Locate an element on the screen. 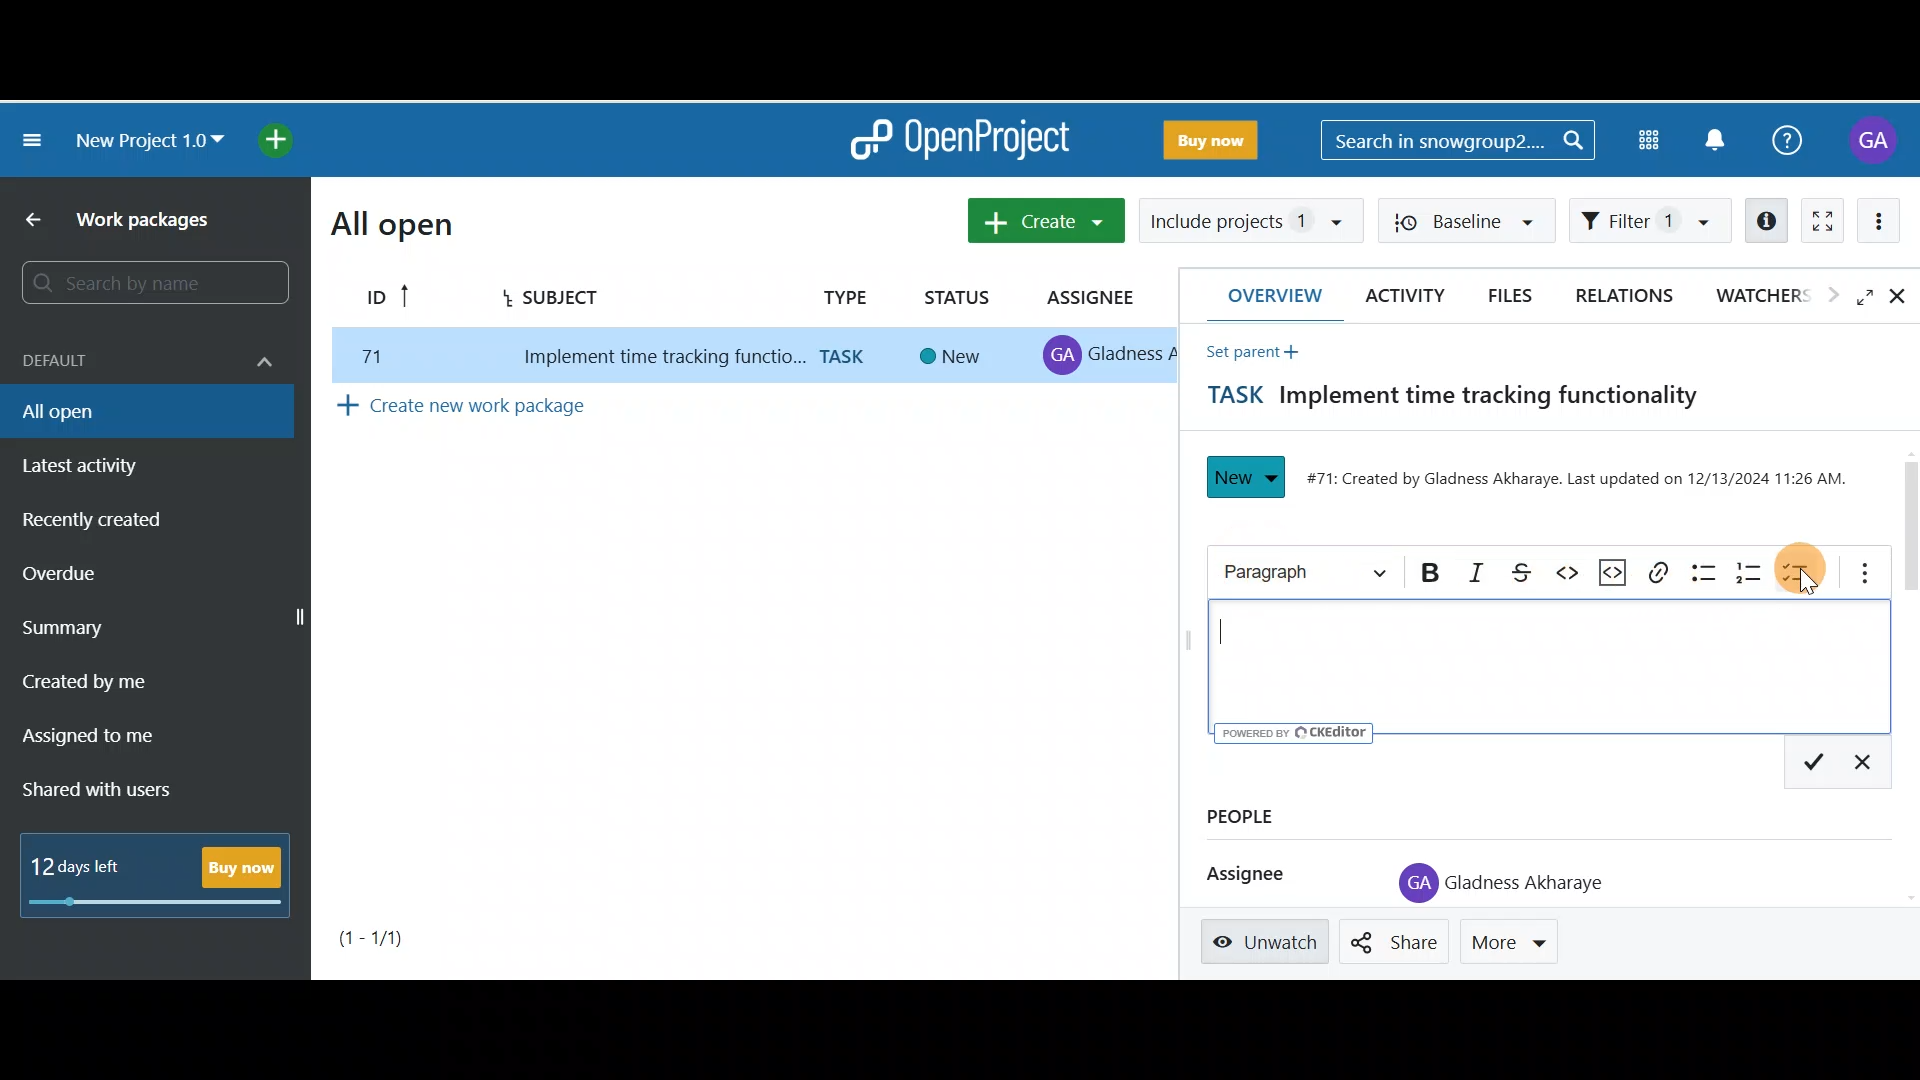  Modules is located at coordinates (1648, 140).